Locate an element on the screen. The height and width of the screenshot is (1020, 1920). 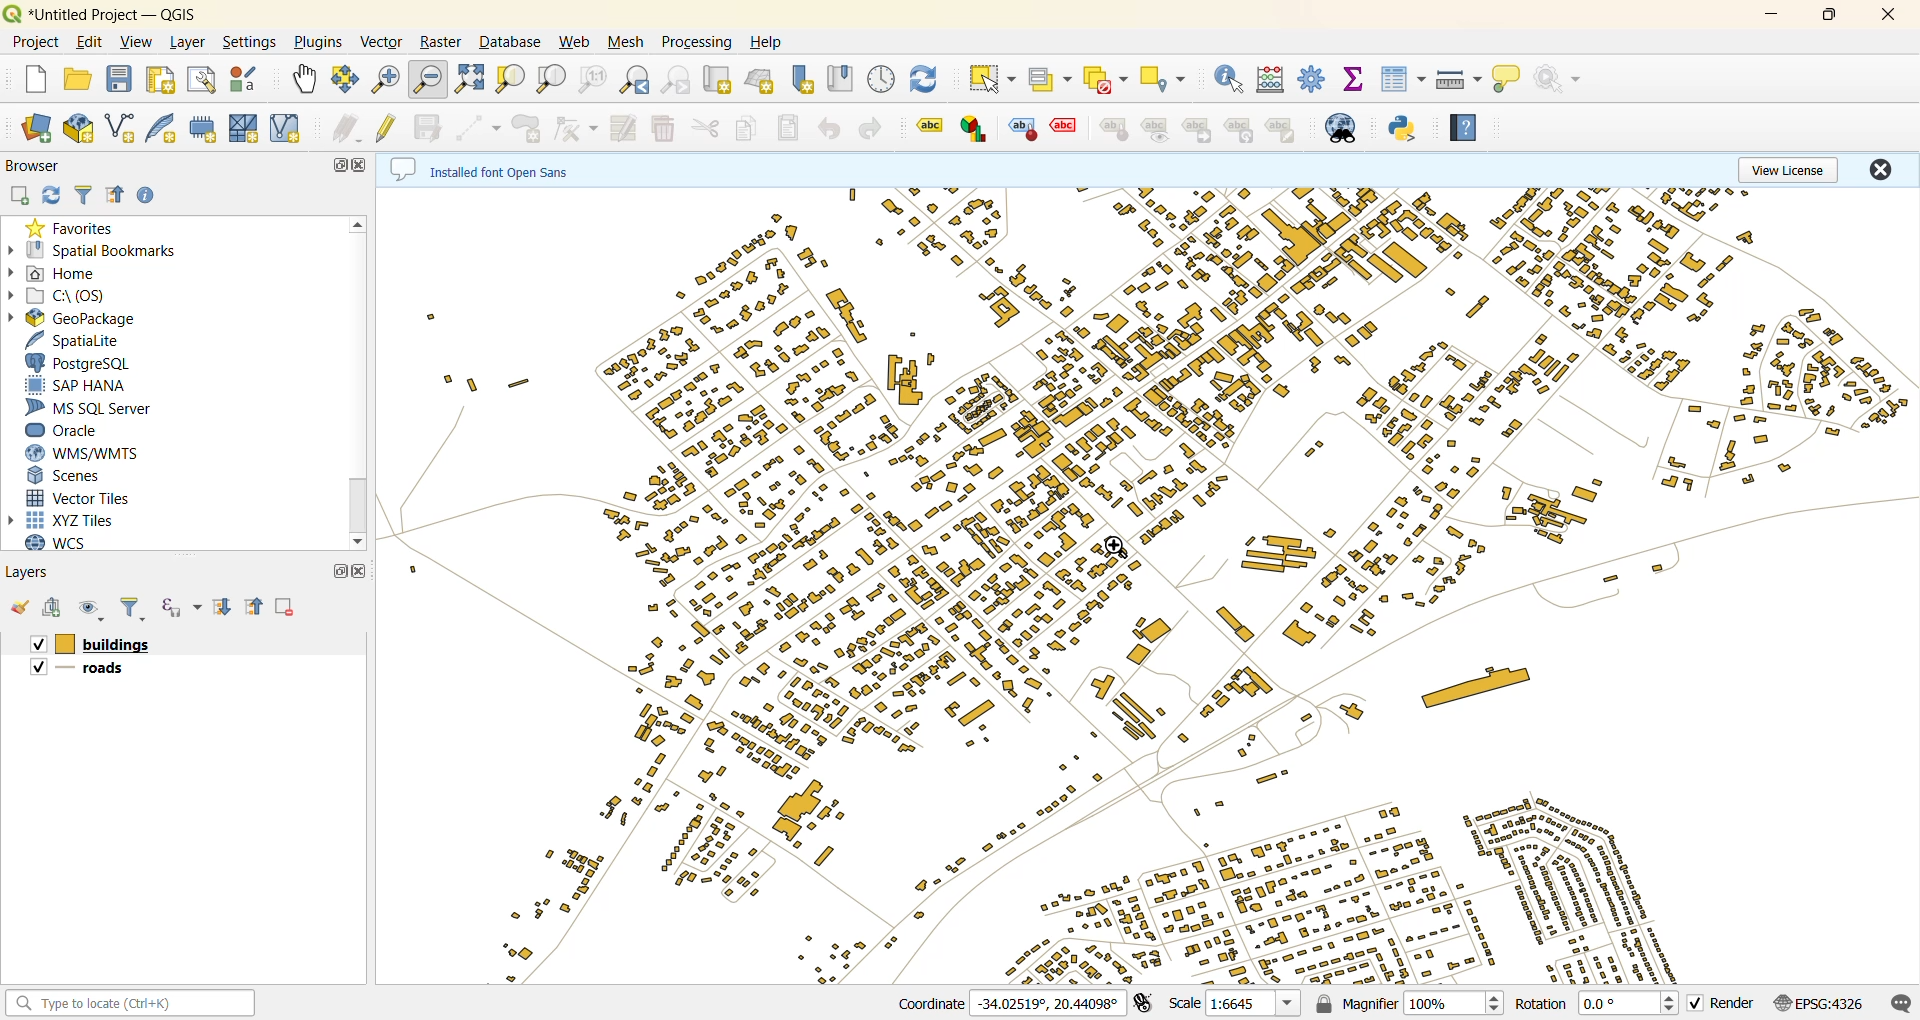
Metadata is located at coordinates (405, 165).